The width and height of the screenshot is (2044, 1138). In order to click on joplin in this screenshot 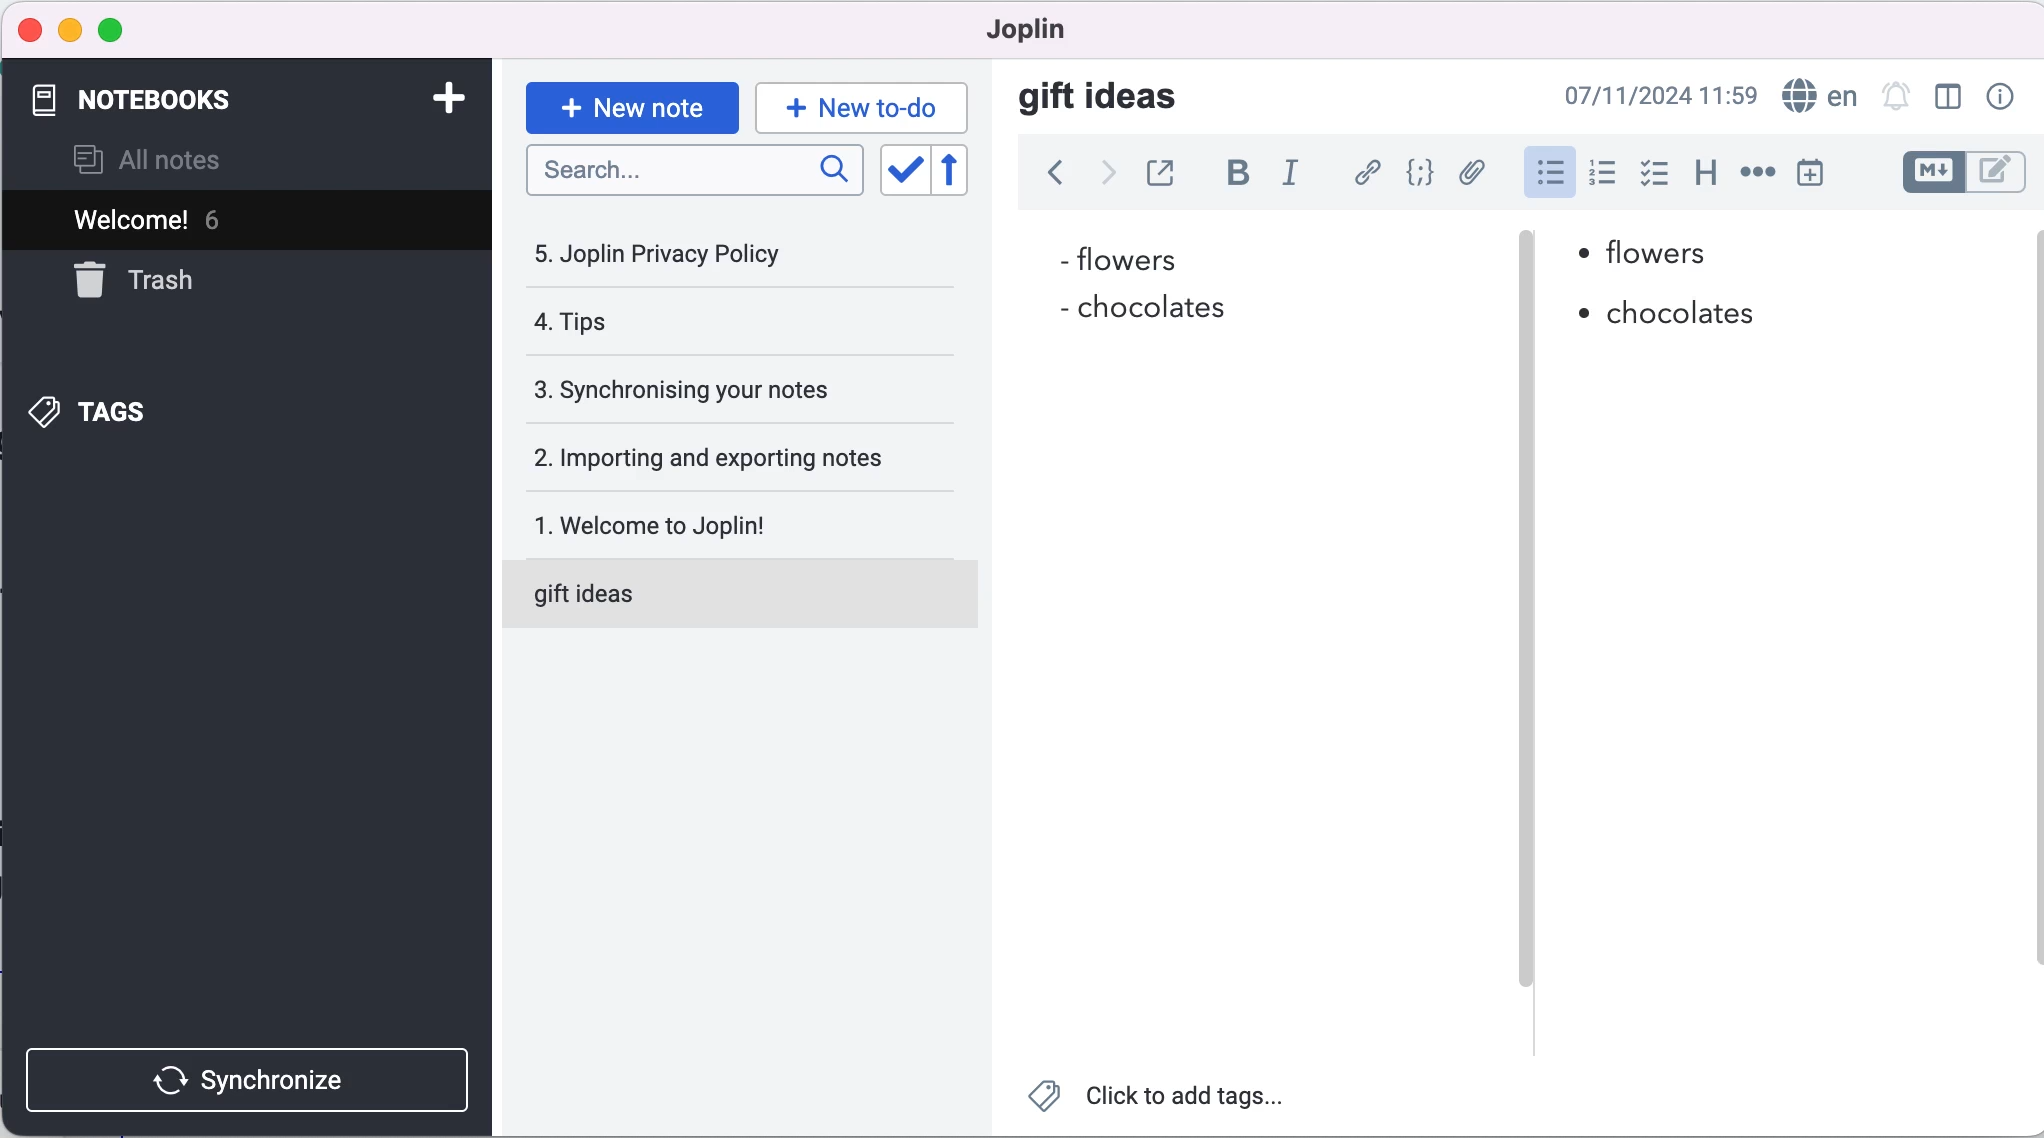, I will do `click(1025, 29)`.